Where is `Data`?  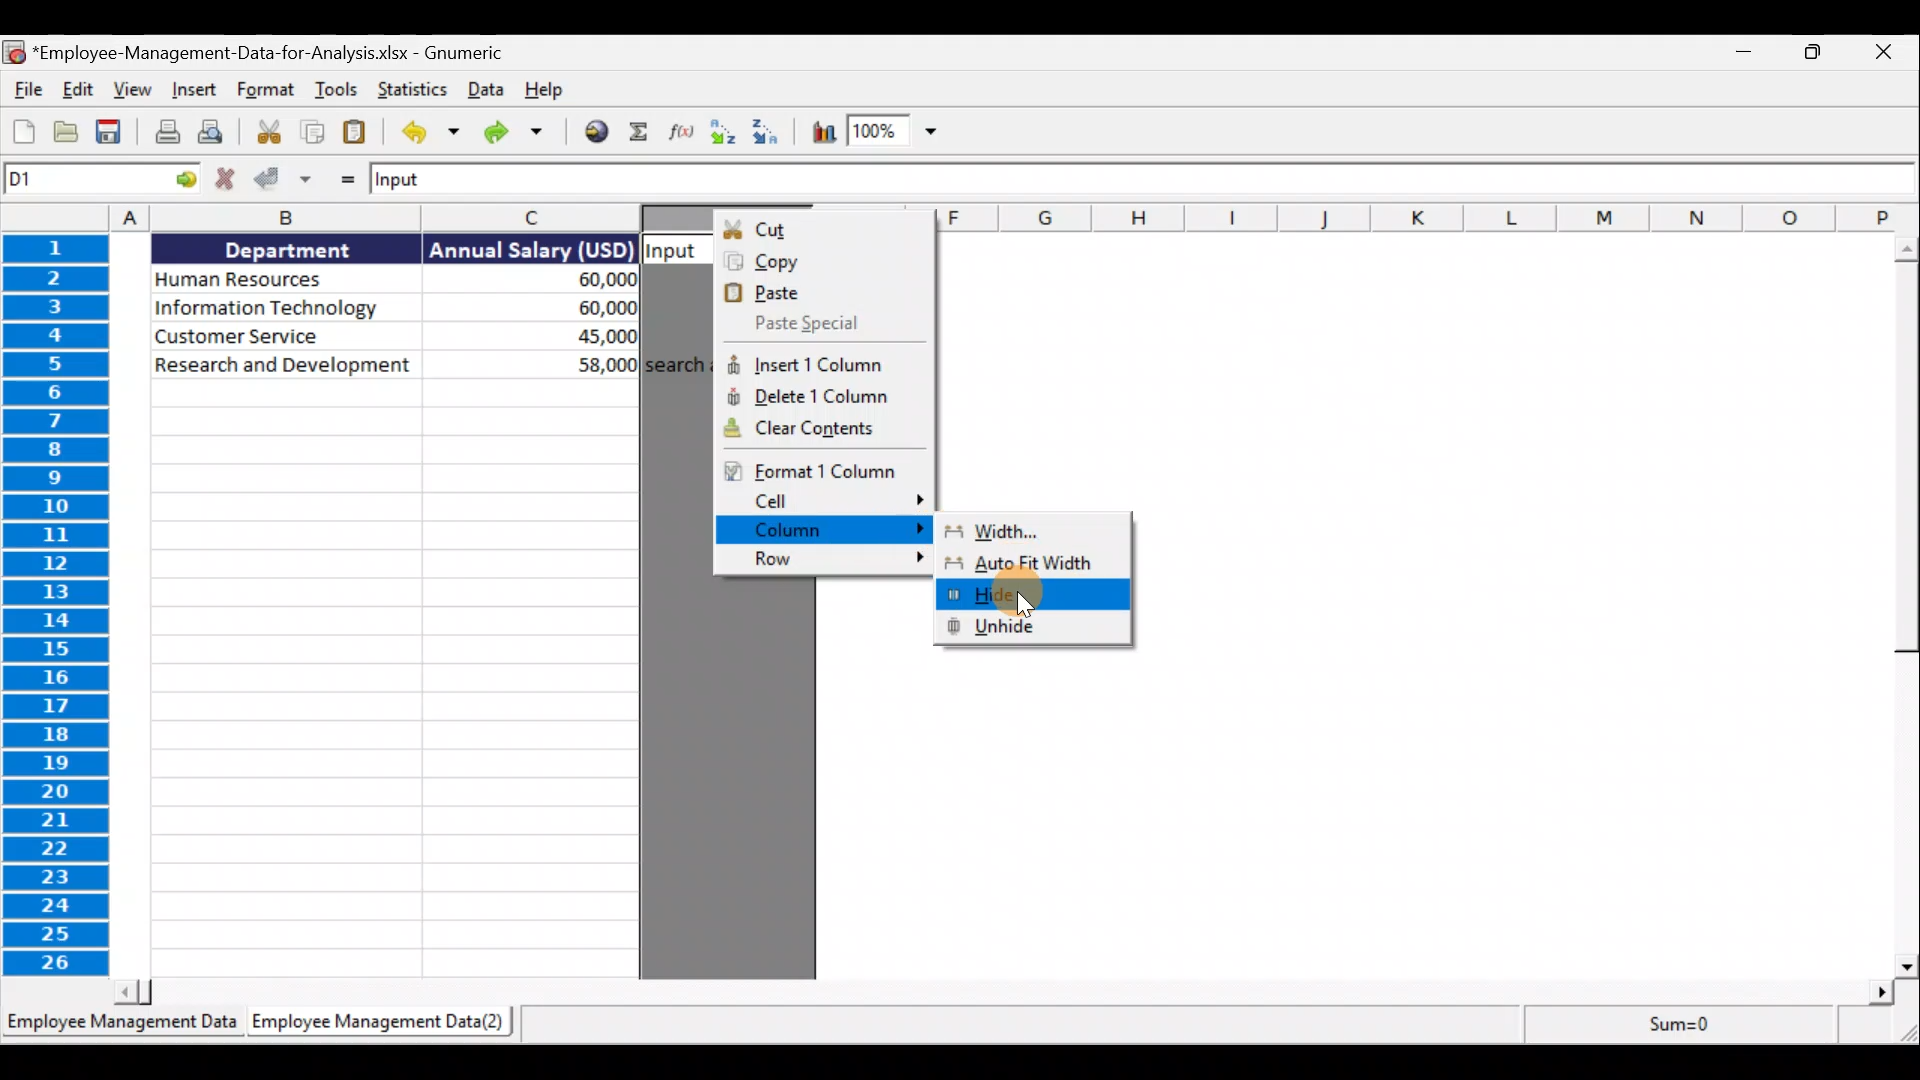 Data is located at coordinates (485, 87).